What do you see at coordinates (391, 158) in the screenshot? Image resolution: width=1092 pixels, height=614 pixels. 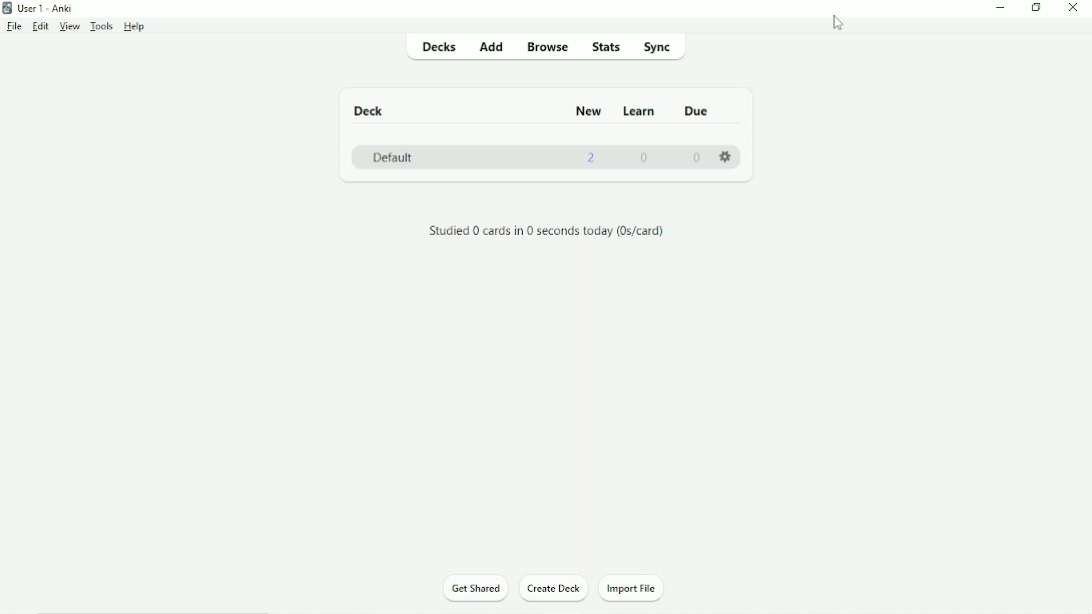 I see `Default` at bounding box center [391, 158].